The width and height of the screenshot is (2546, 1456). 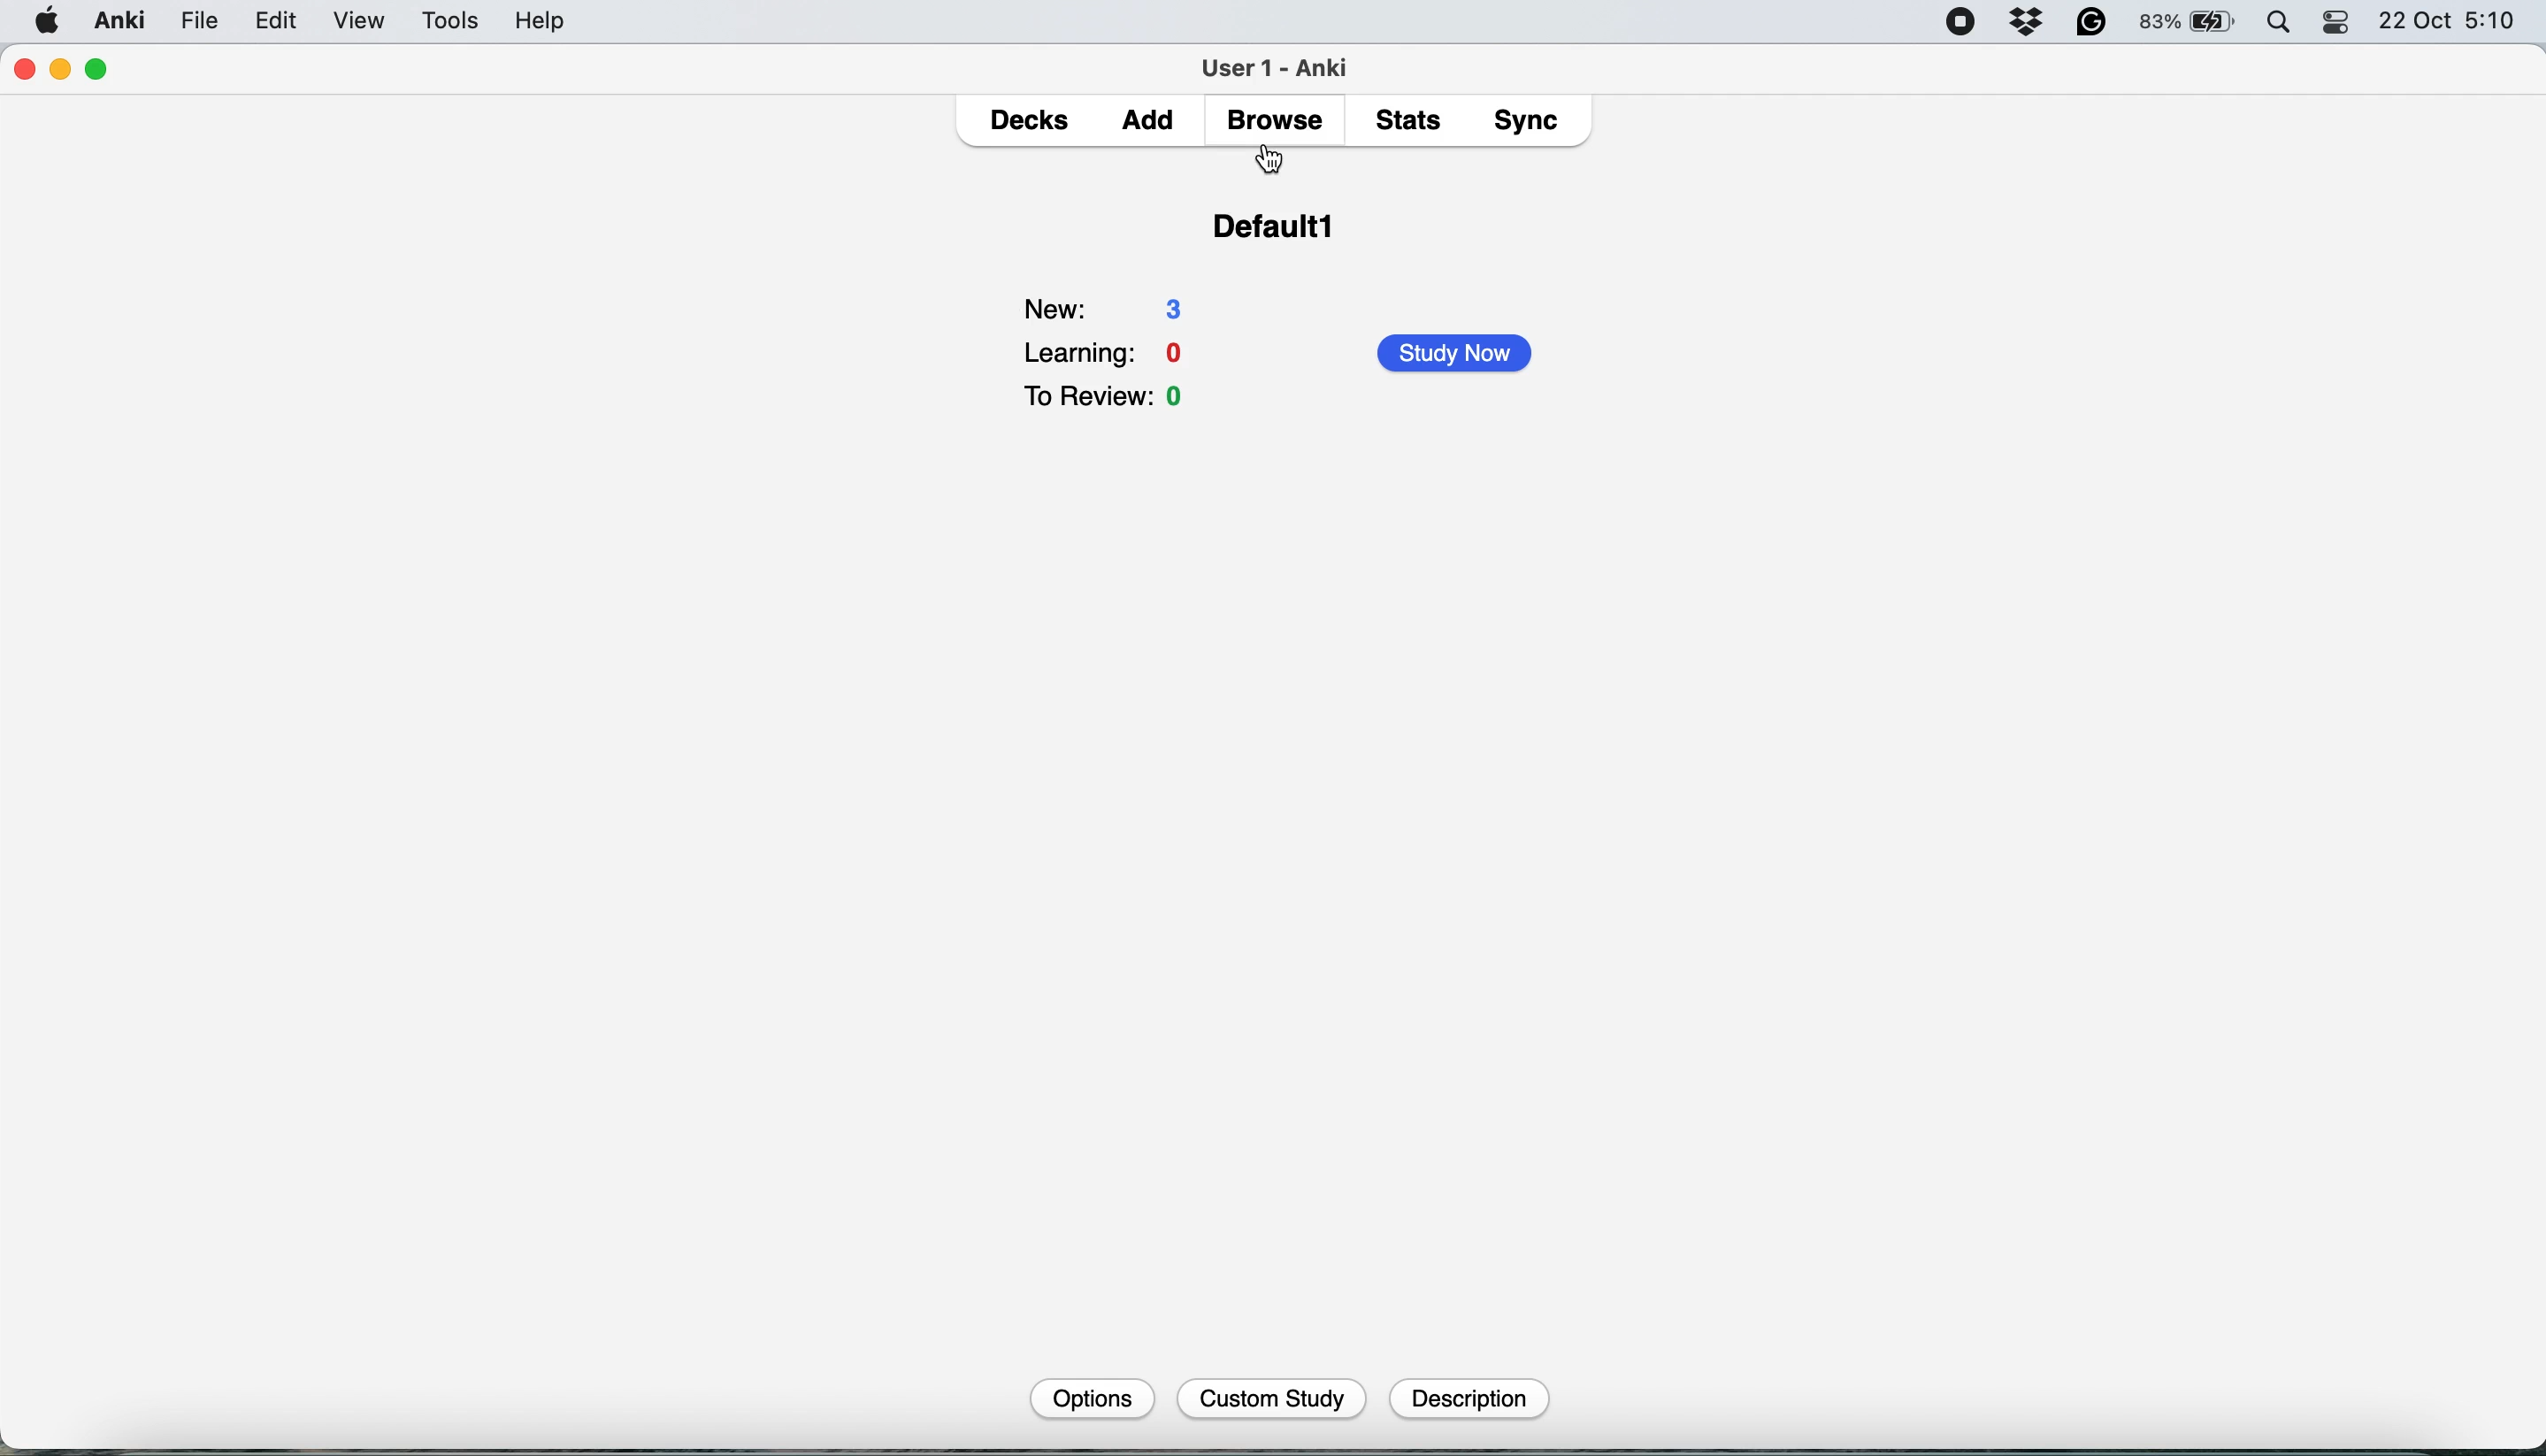 I want to click on stats, so click(x=1414, y=119).